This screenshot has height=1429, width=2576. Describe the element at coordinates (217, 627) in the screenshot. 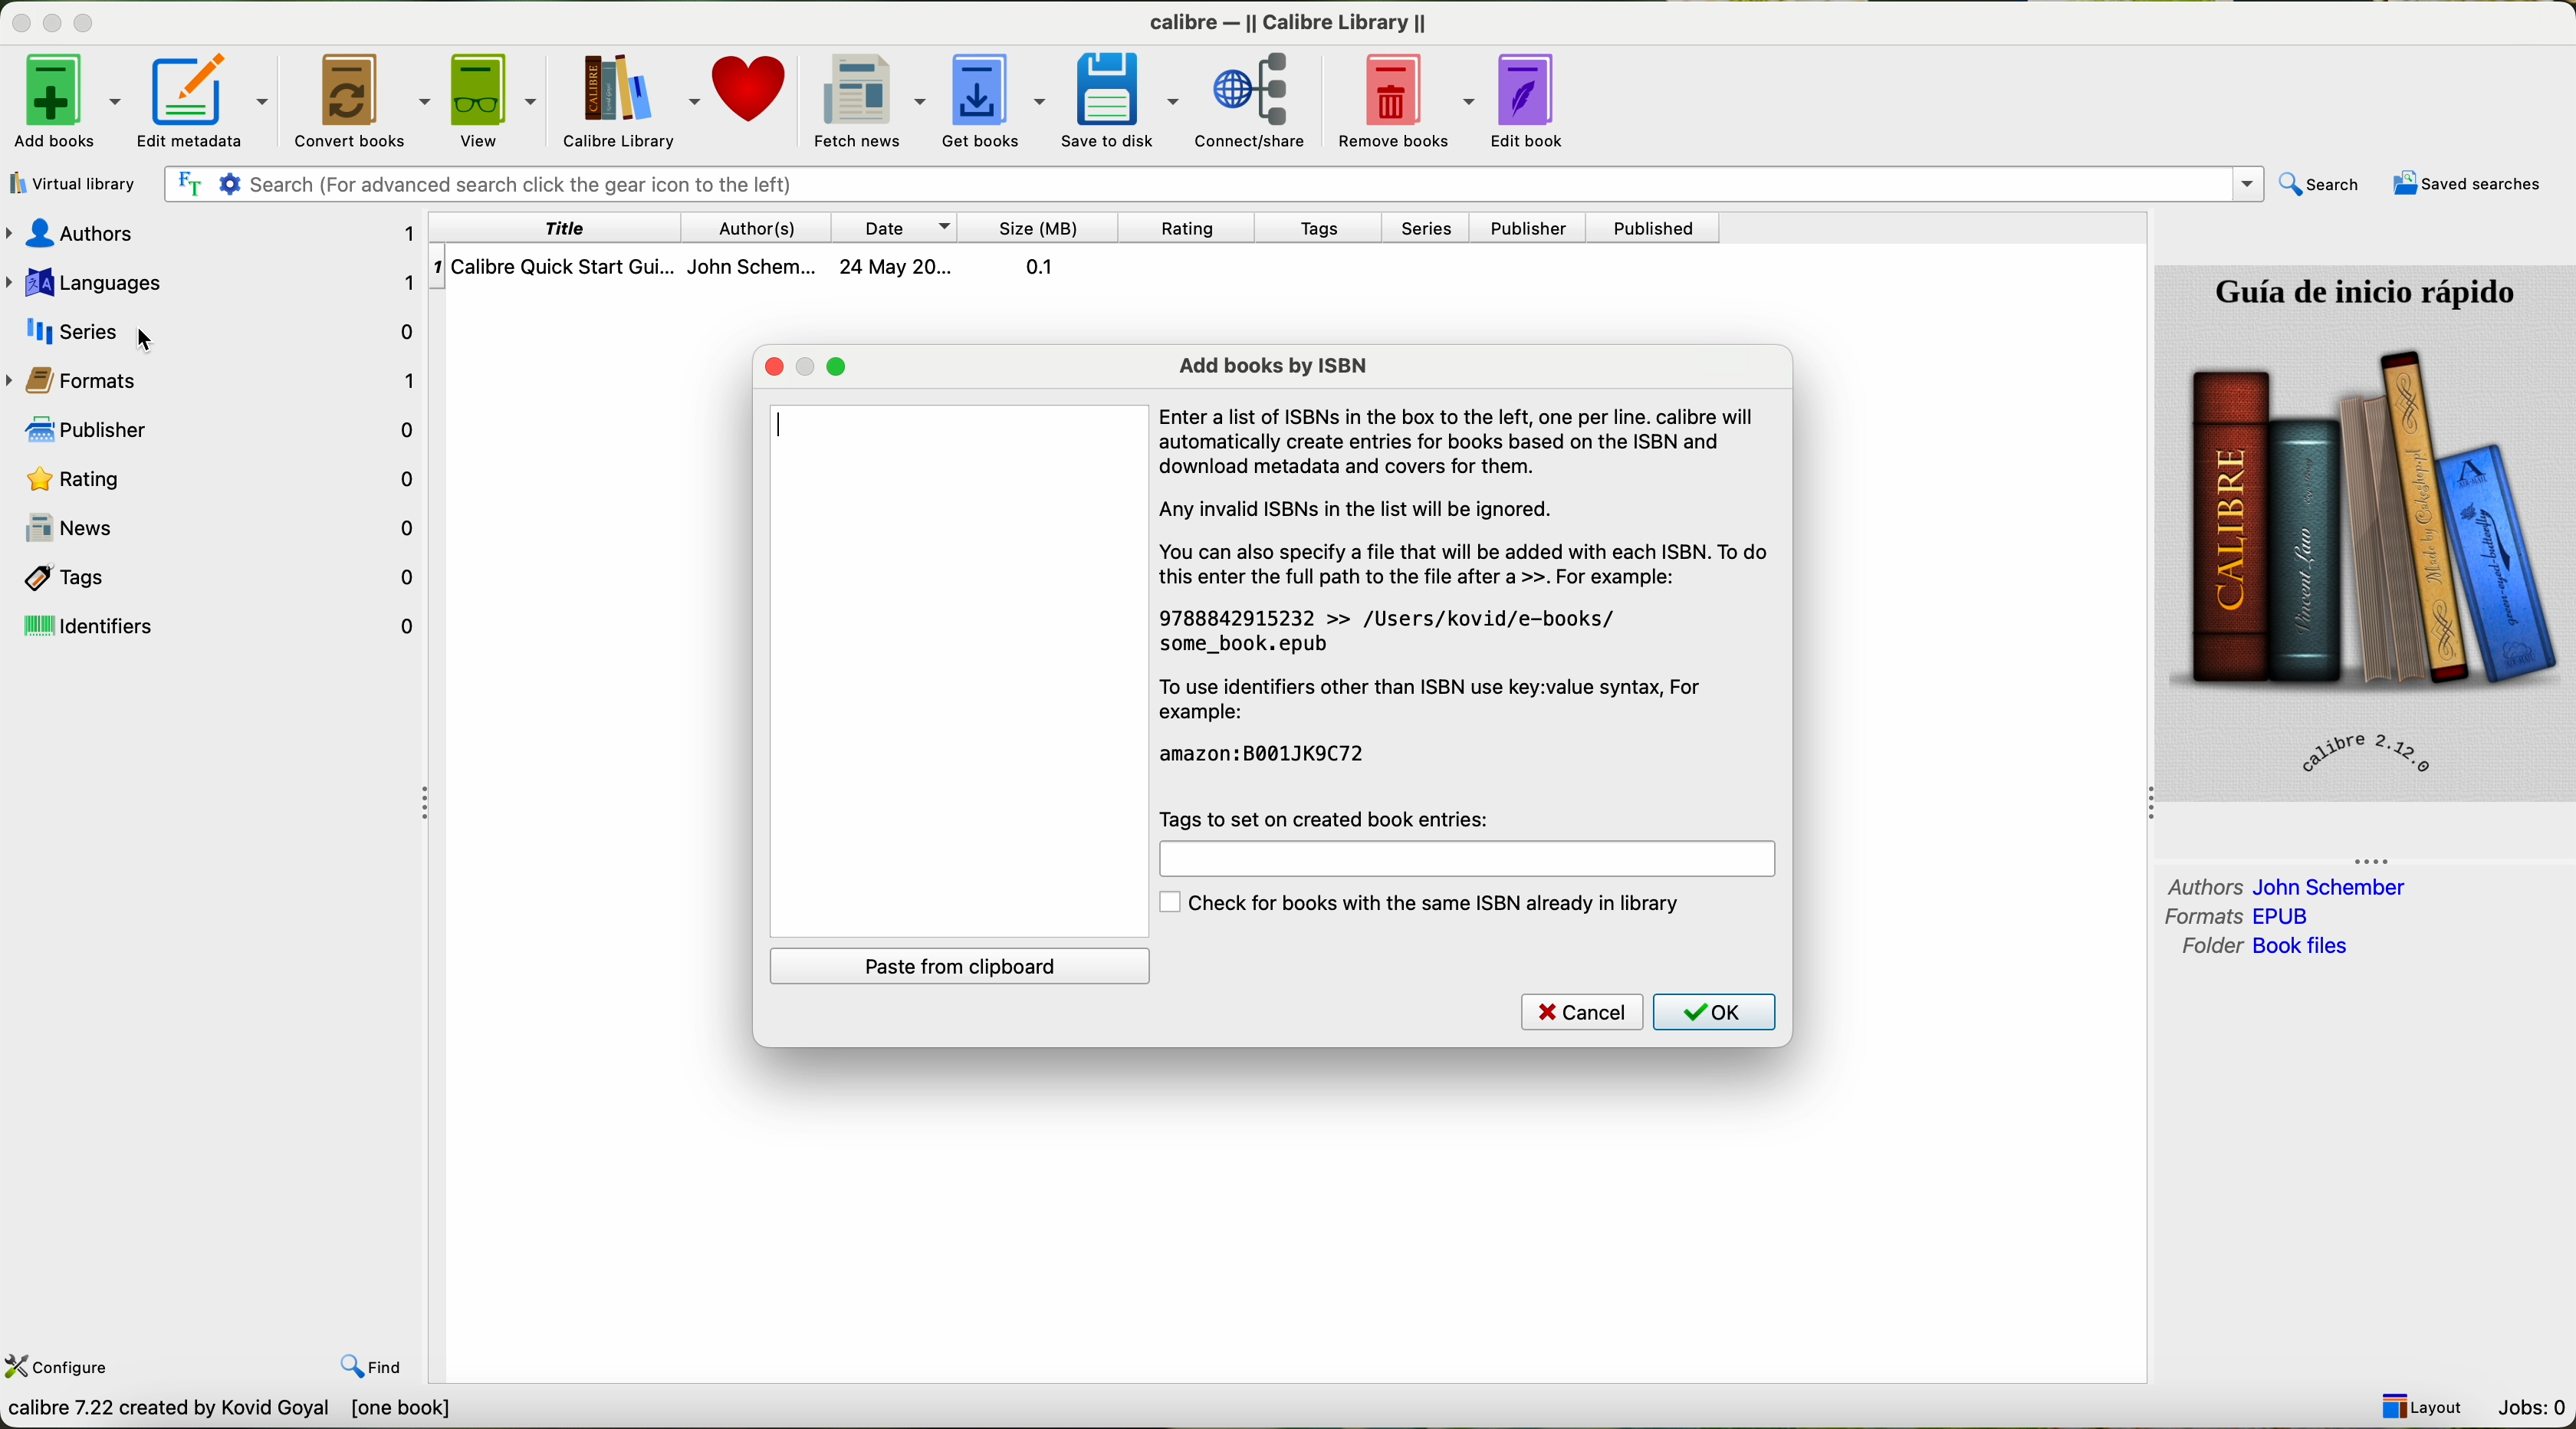

I see `identifiers` at that location.